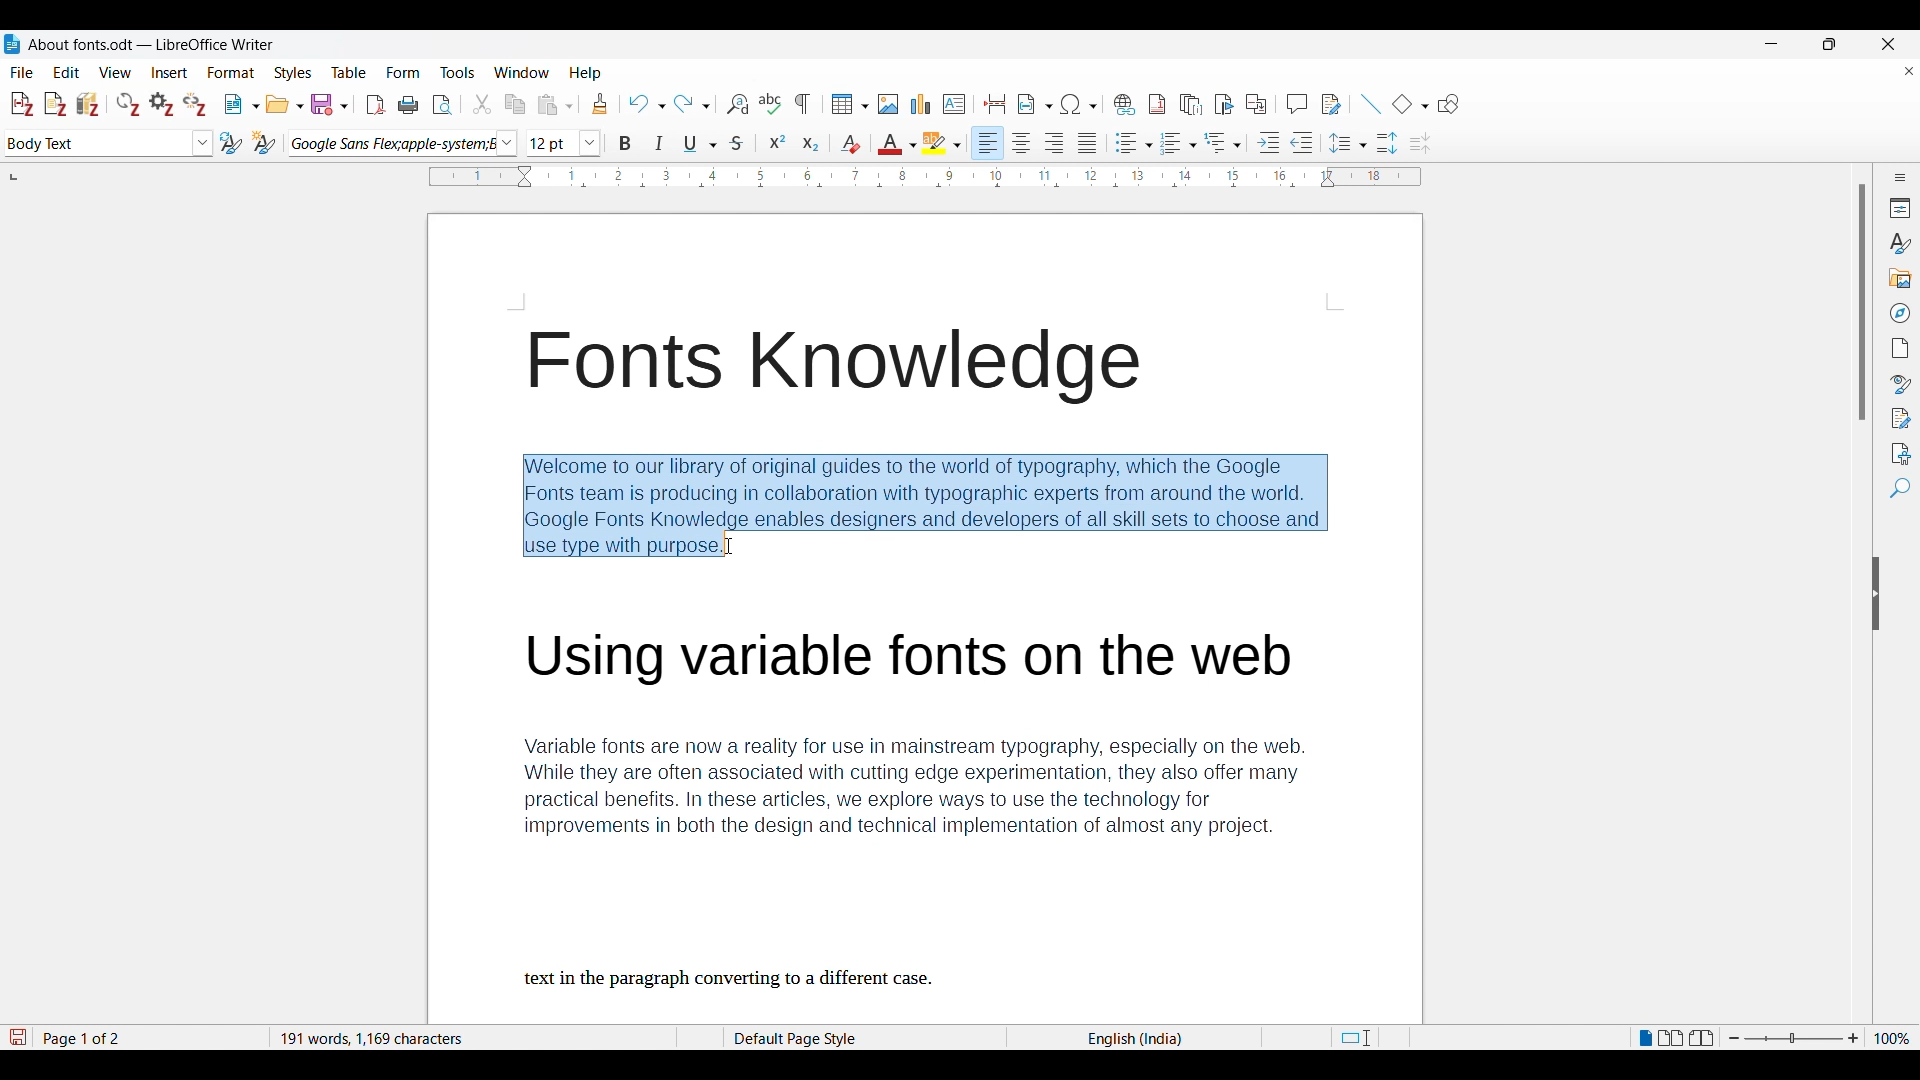  What do you see at coordinates (1421, 144) in the screenshot?
I see `Decrease paragraph spacing` at bounding box center [1421, 144].